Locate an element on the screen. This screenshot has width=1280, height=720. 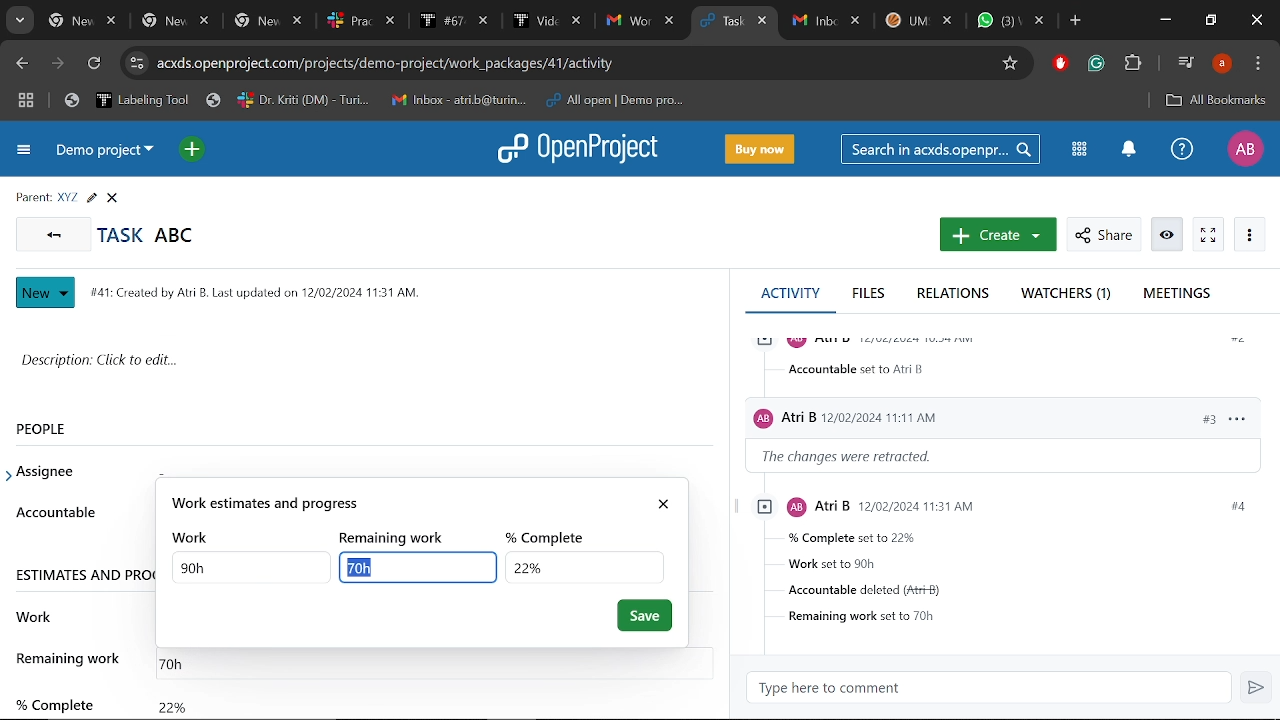
Space for writting description is located at coordinates (366, 364).